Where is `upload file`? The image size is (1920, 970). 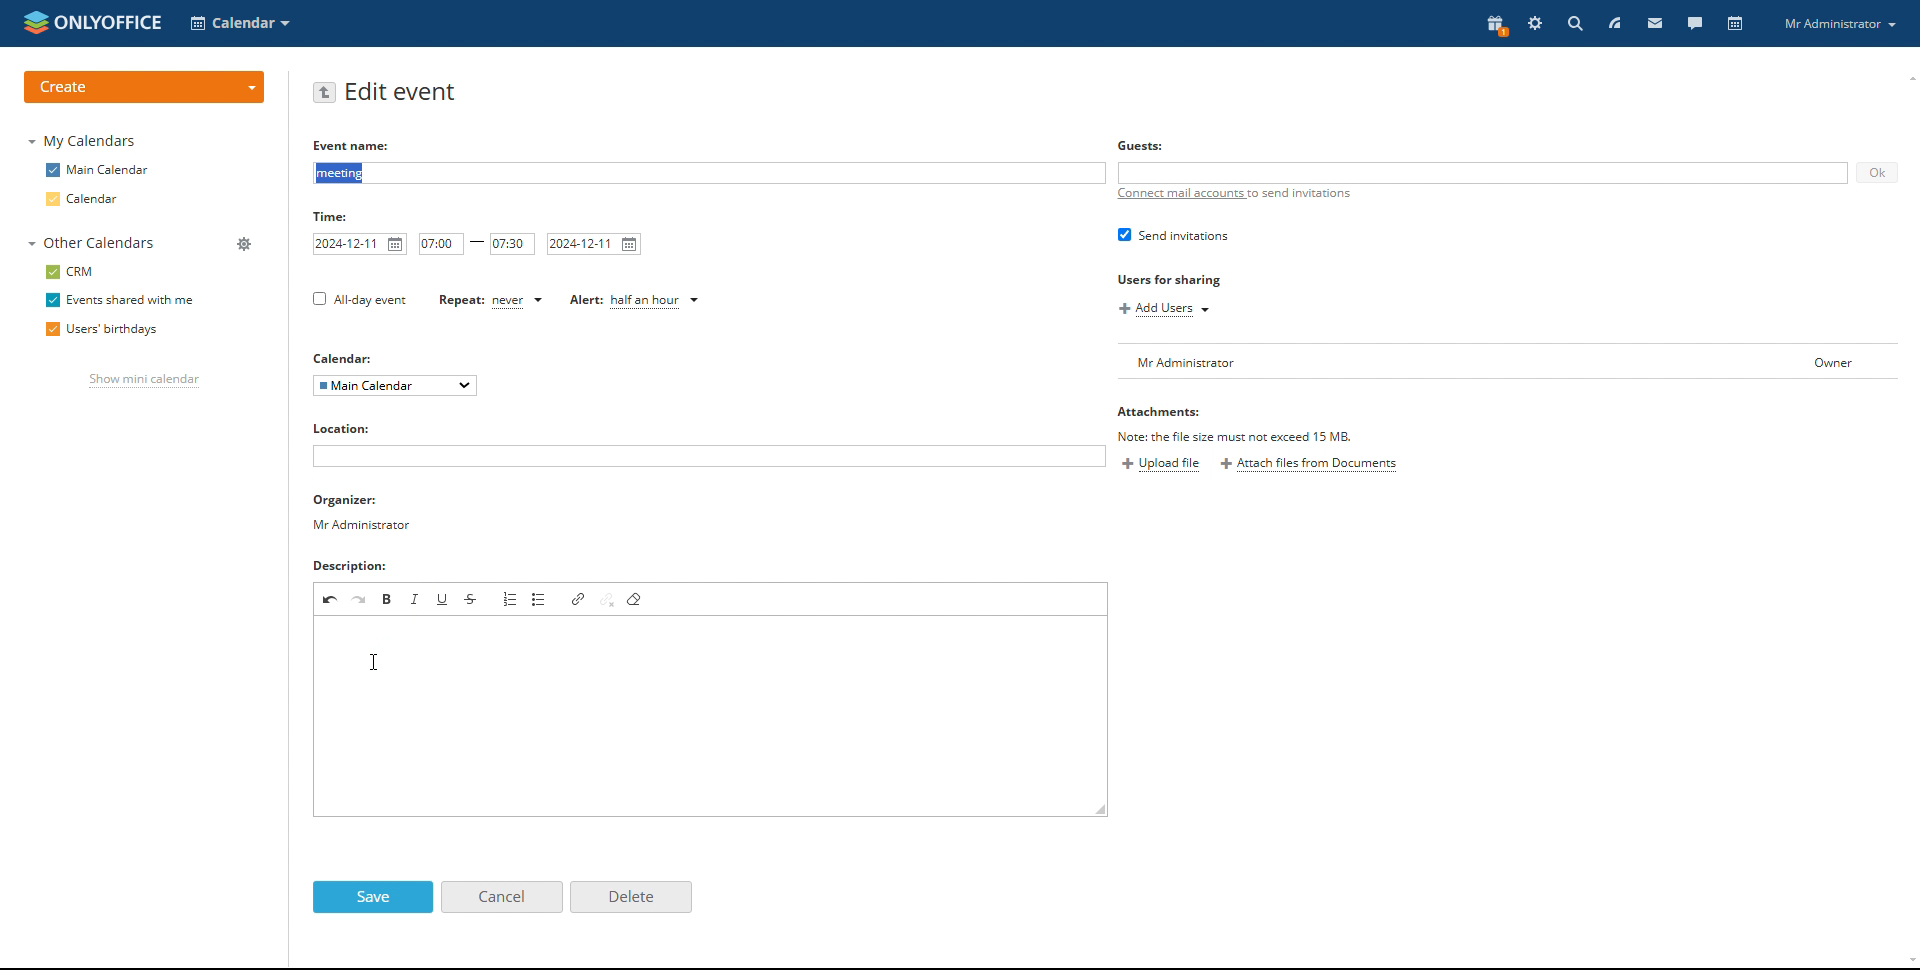 upload file is located at coordinates (1161, 464).